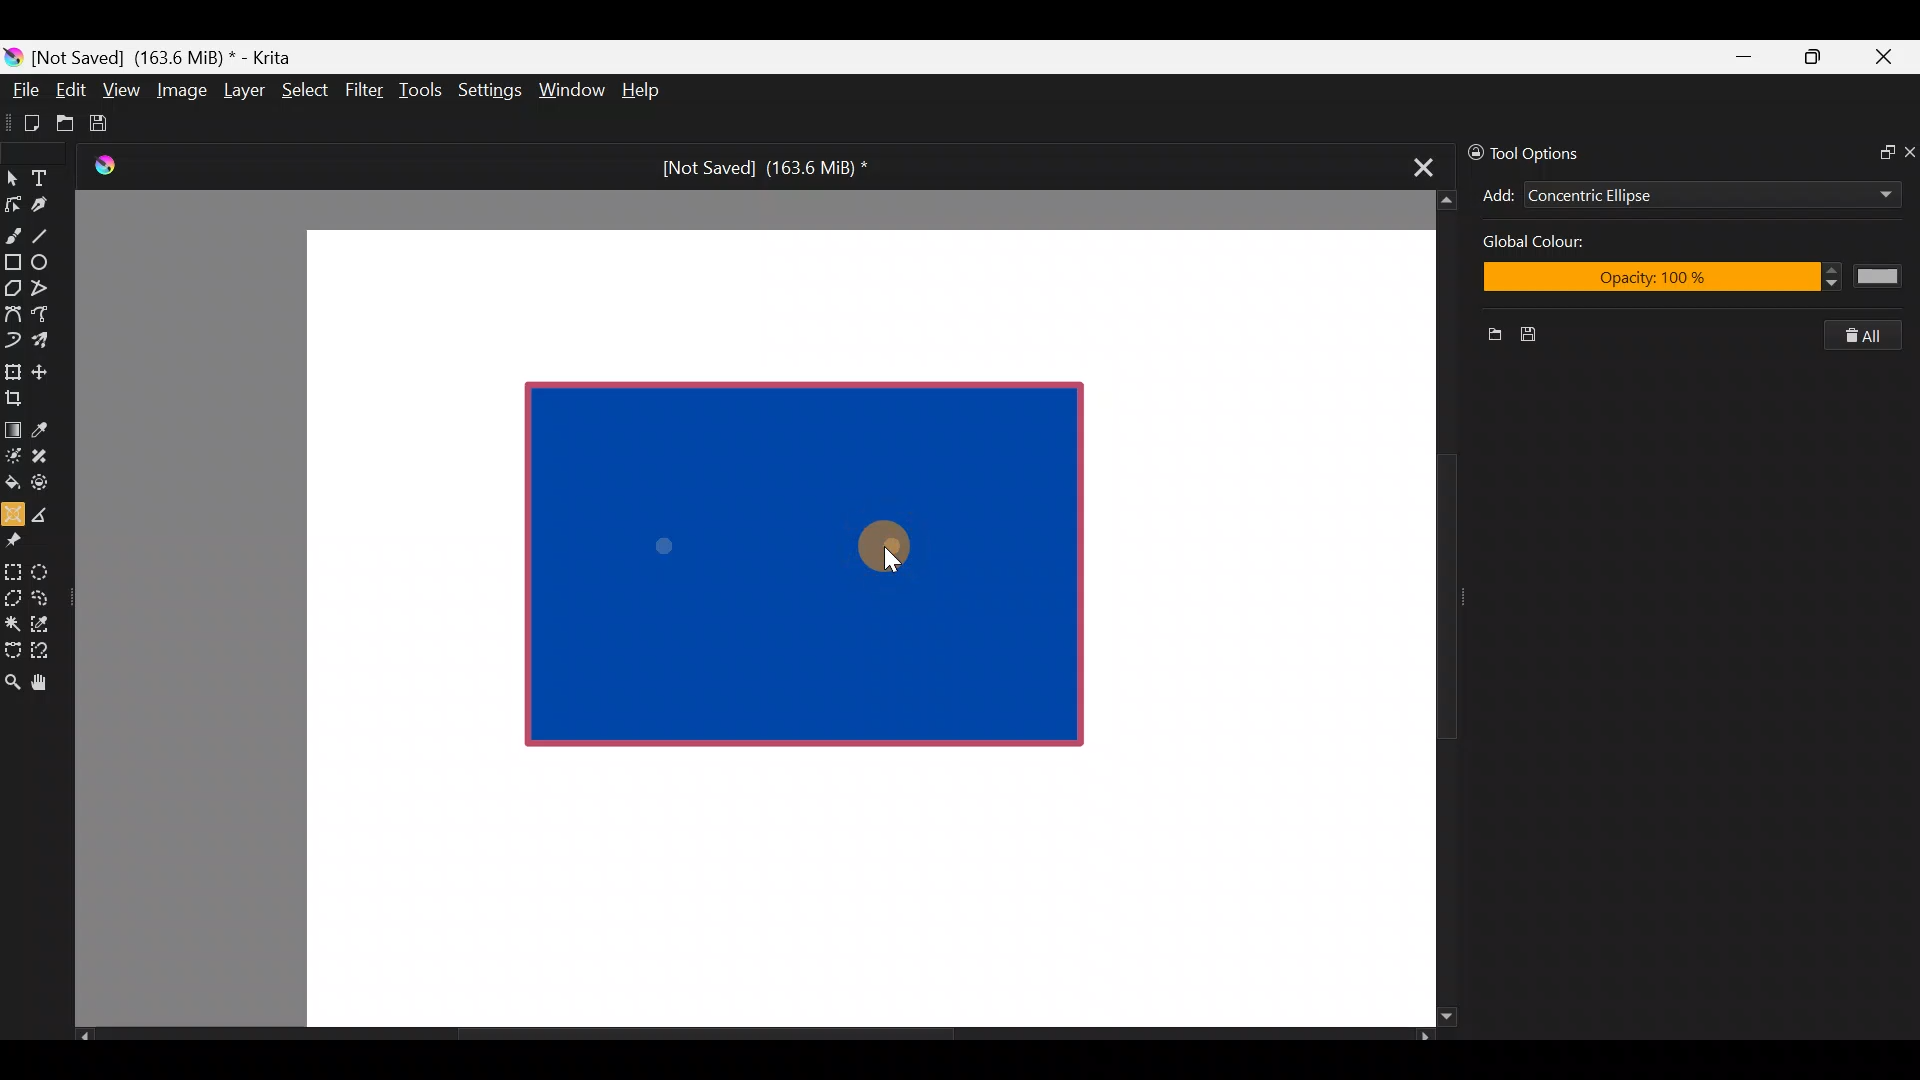 This screenshot has height=1080, width=1920. Describe the element at coordinates (48, 339) in the screenshot. I see `Multibrush tool` at that location.